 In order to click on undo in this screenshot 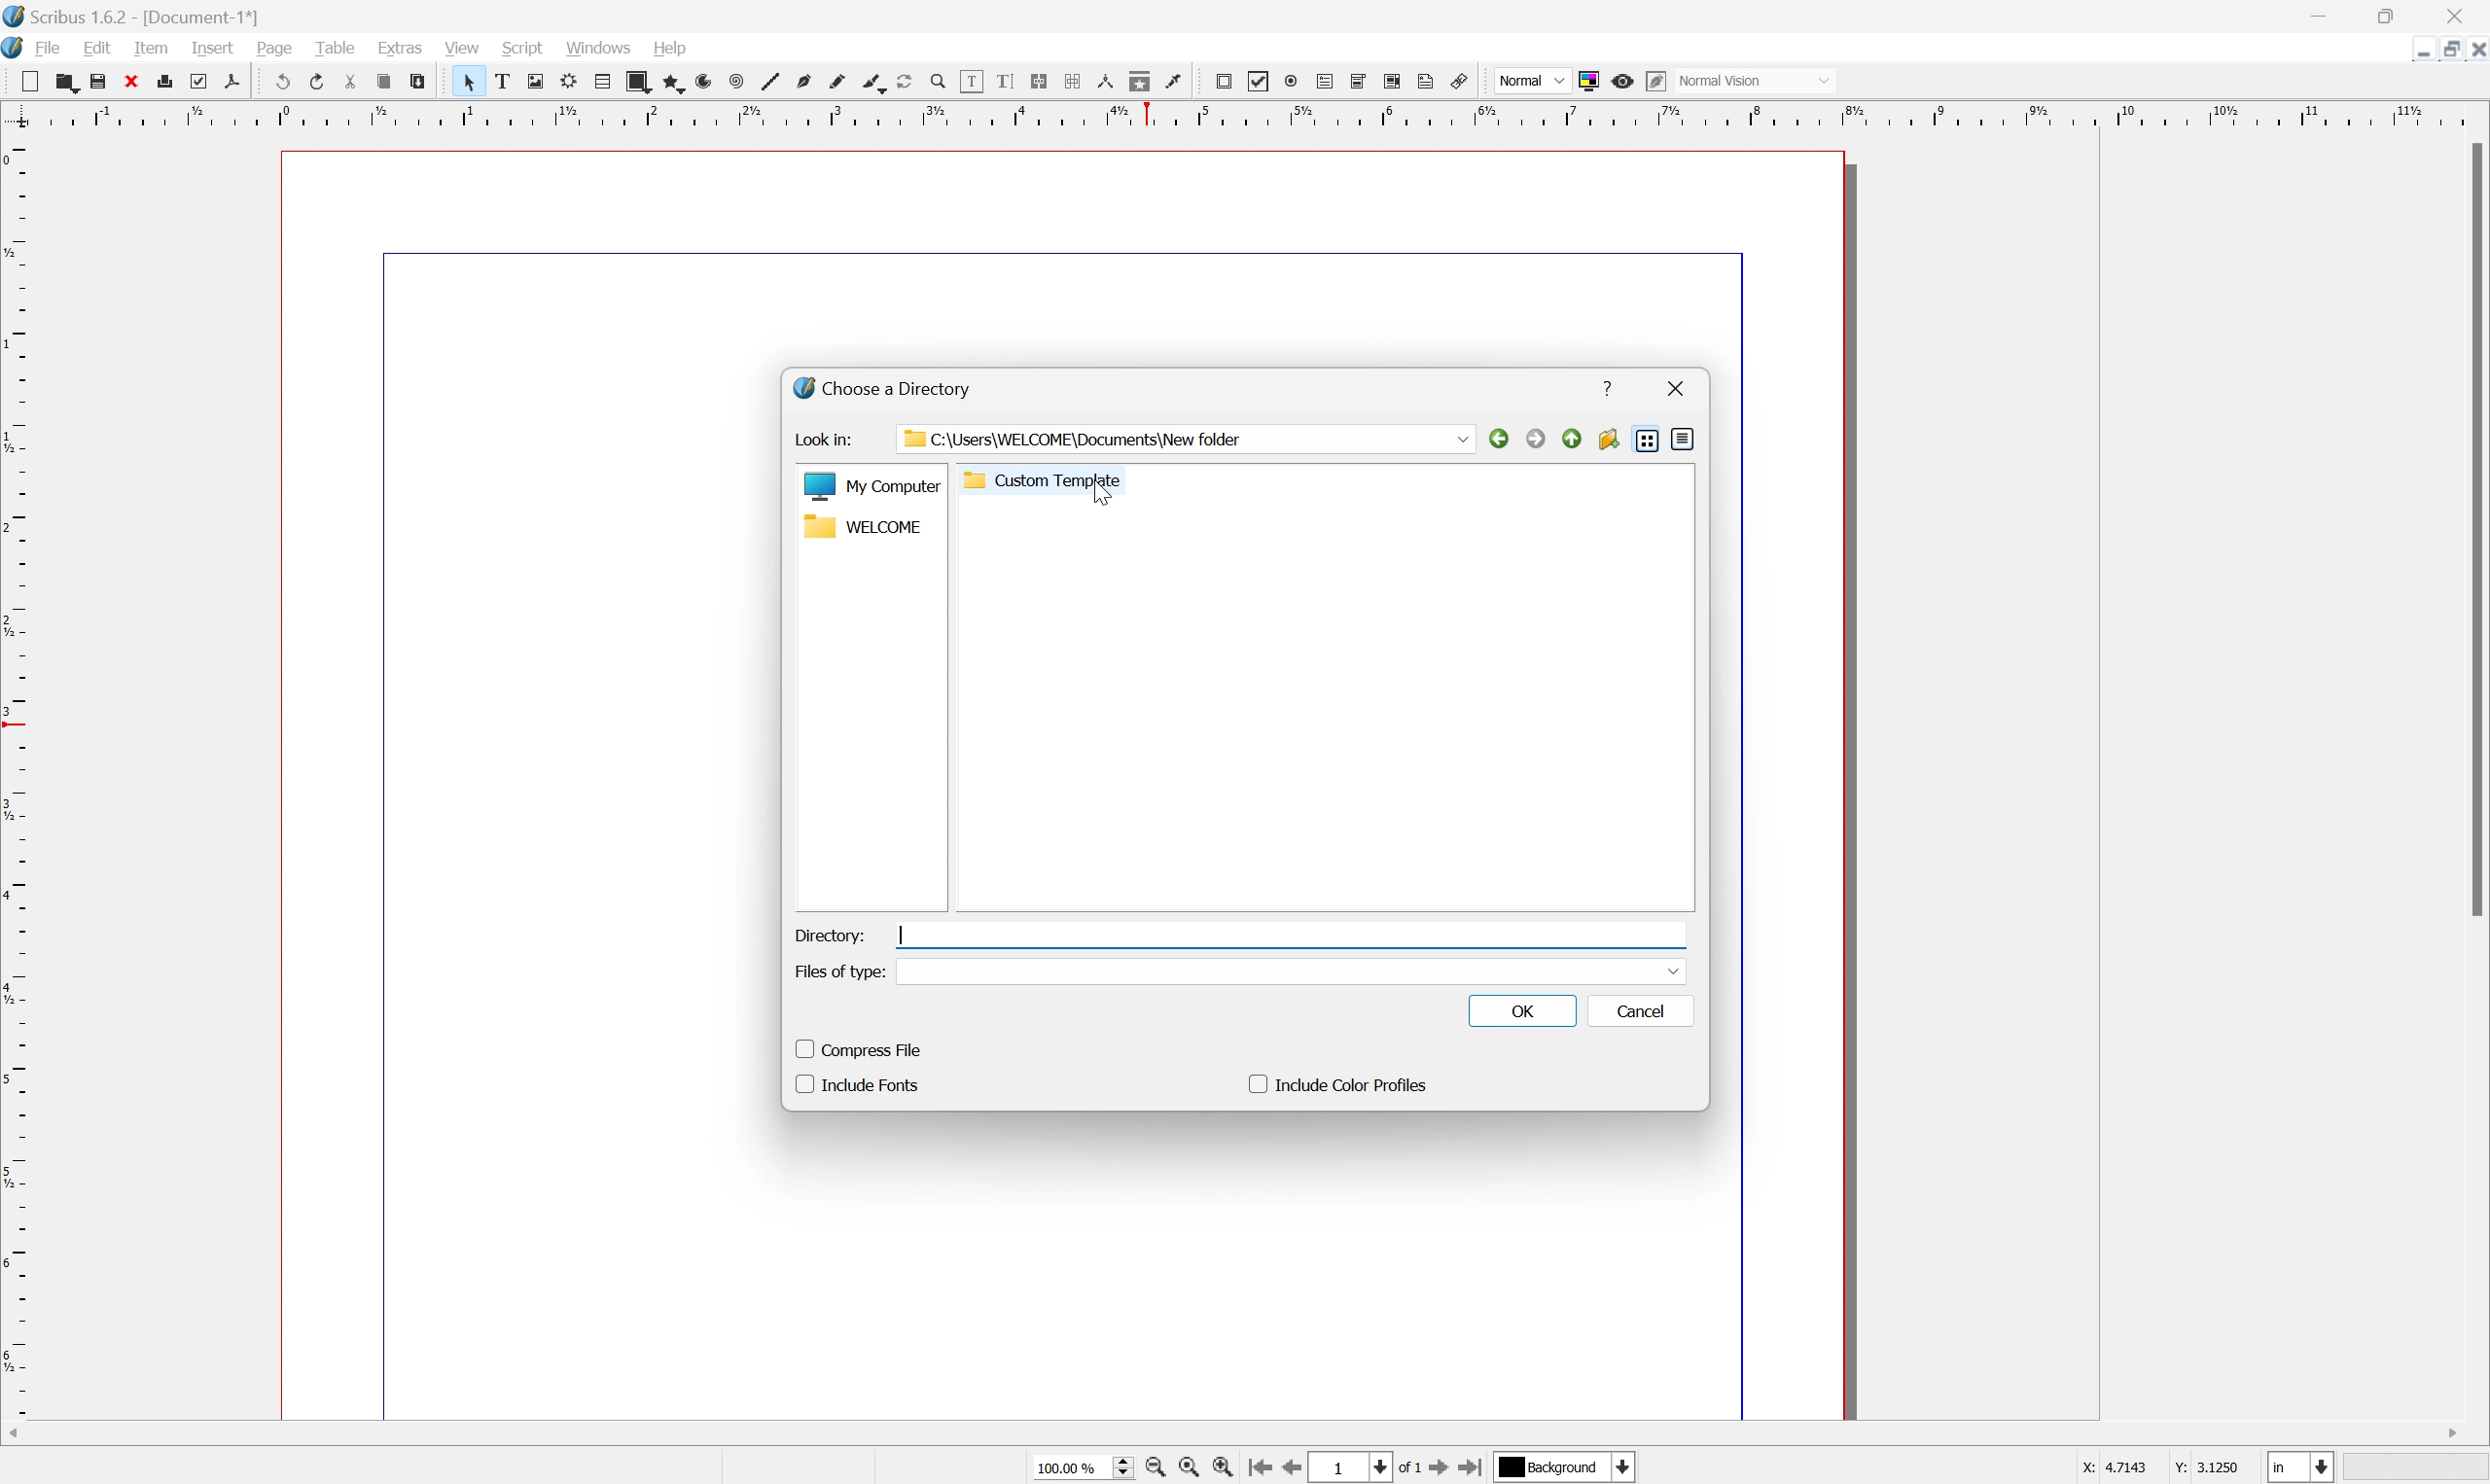, I will do `click(279, 81)`.